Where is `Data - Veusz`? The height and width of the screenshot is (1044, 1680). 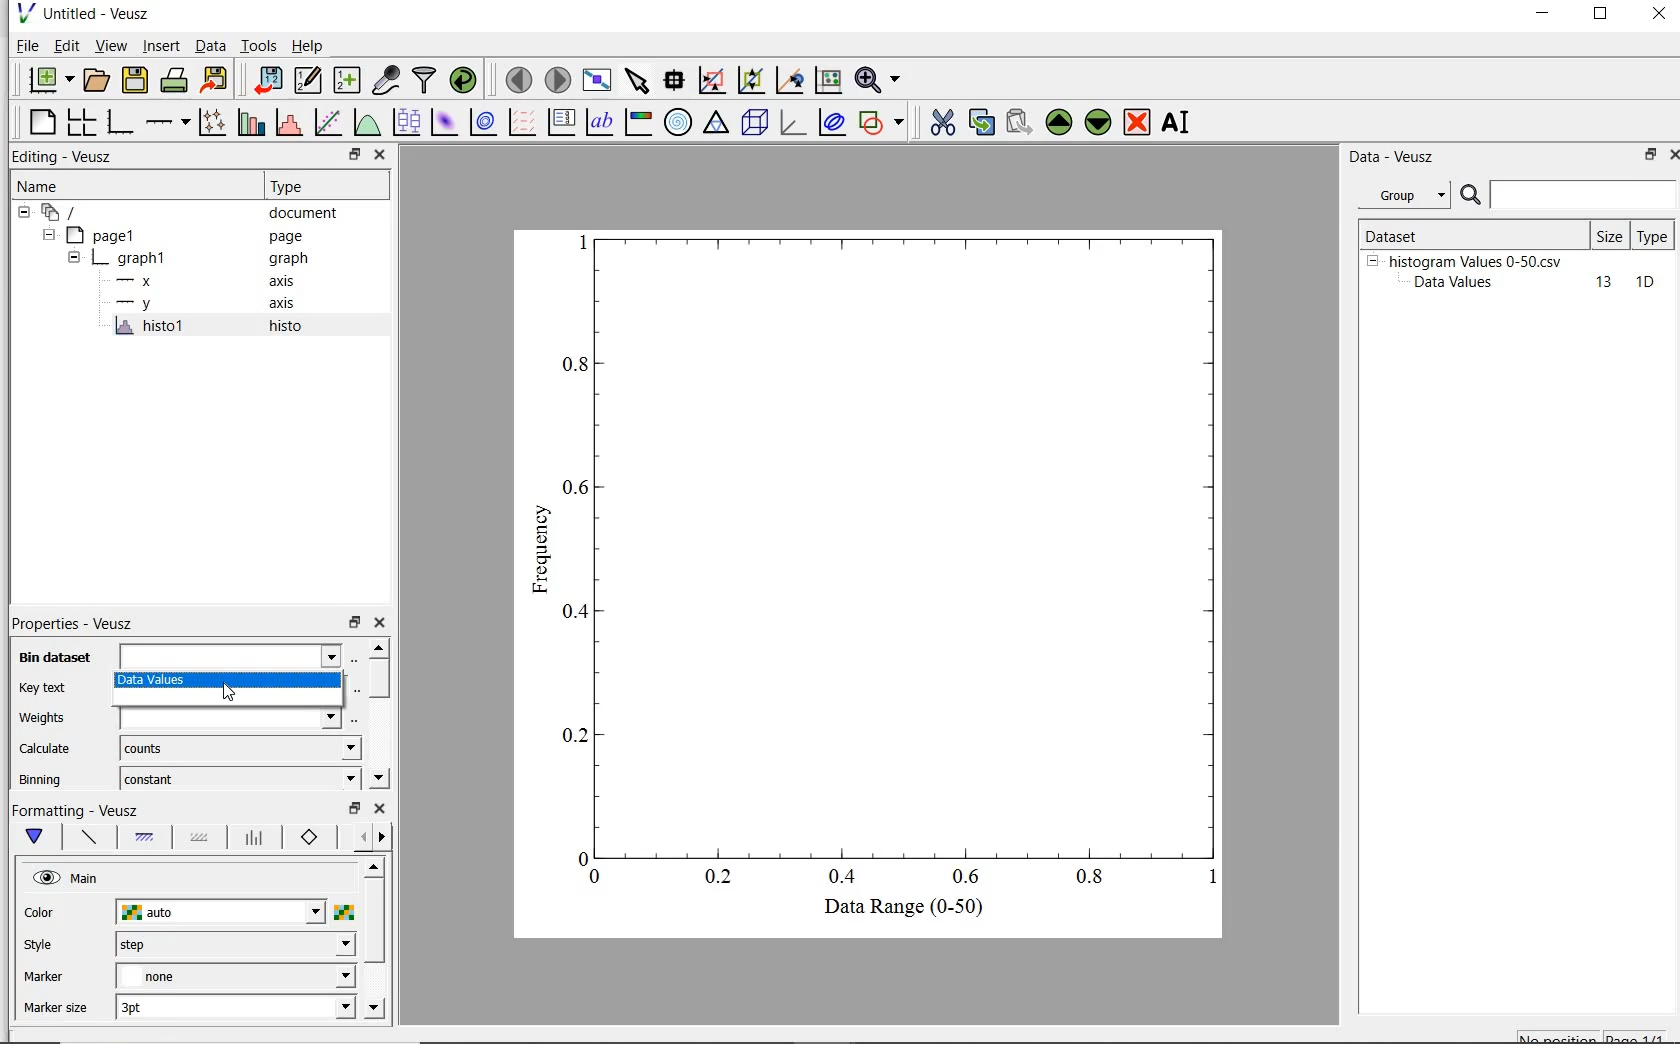 Data - Veusz is located at coordinates (1395, 158).